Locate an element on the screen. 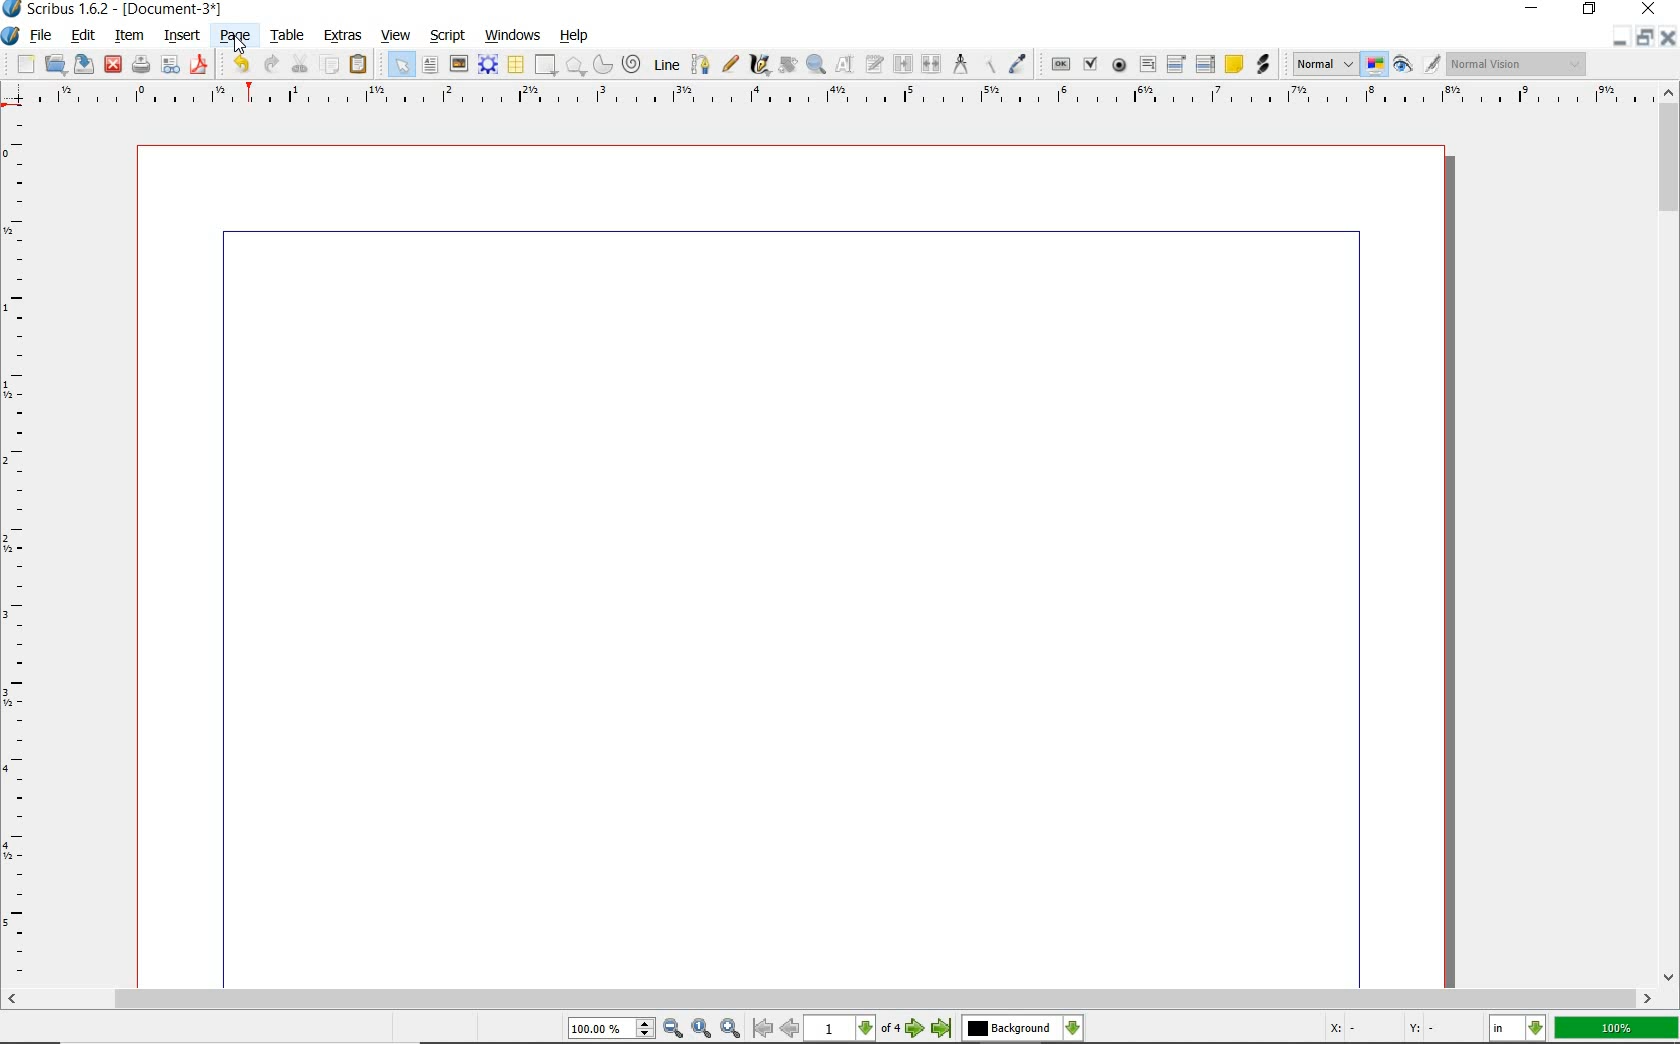 Image resolution: width=1680 pixels, height=1044 pixels. pdf text field is located at coordinates (1149, 62).